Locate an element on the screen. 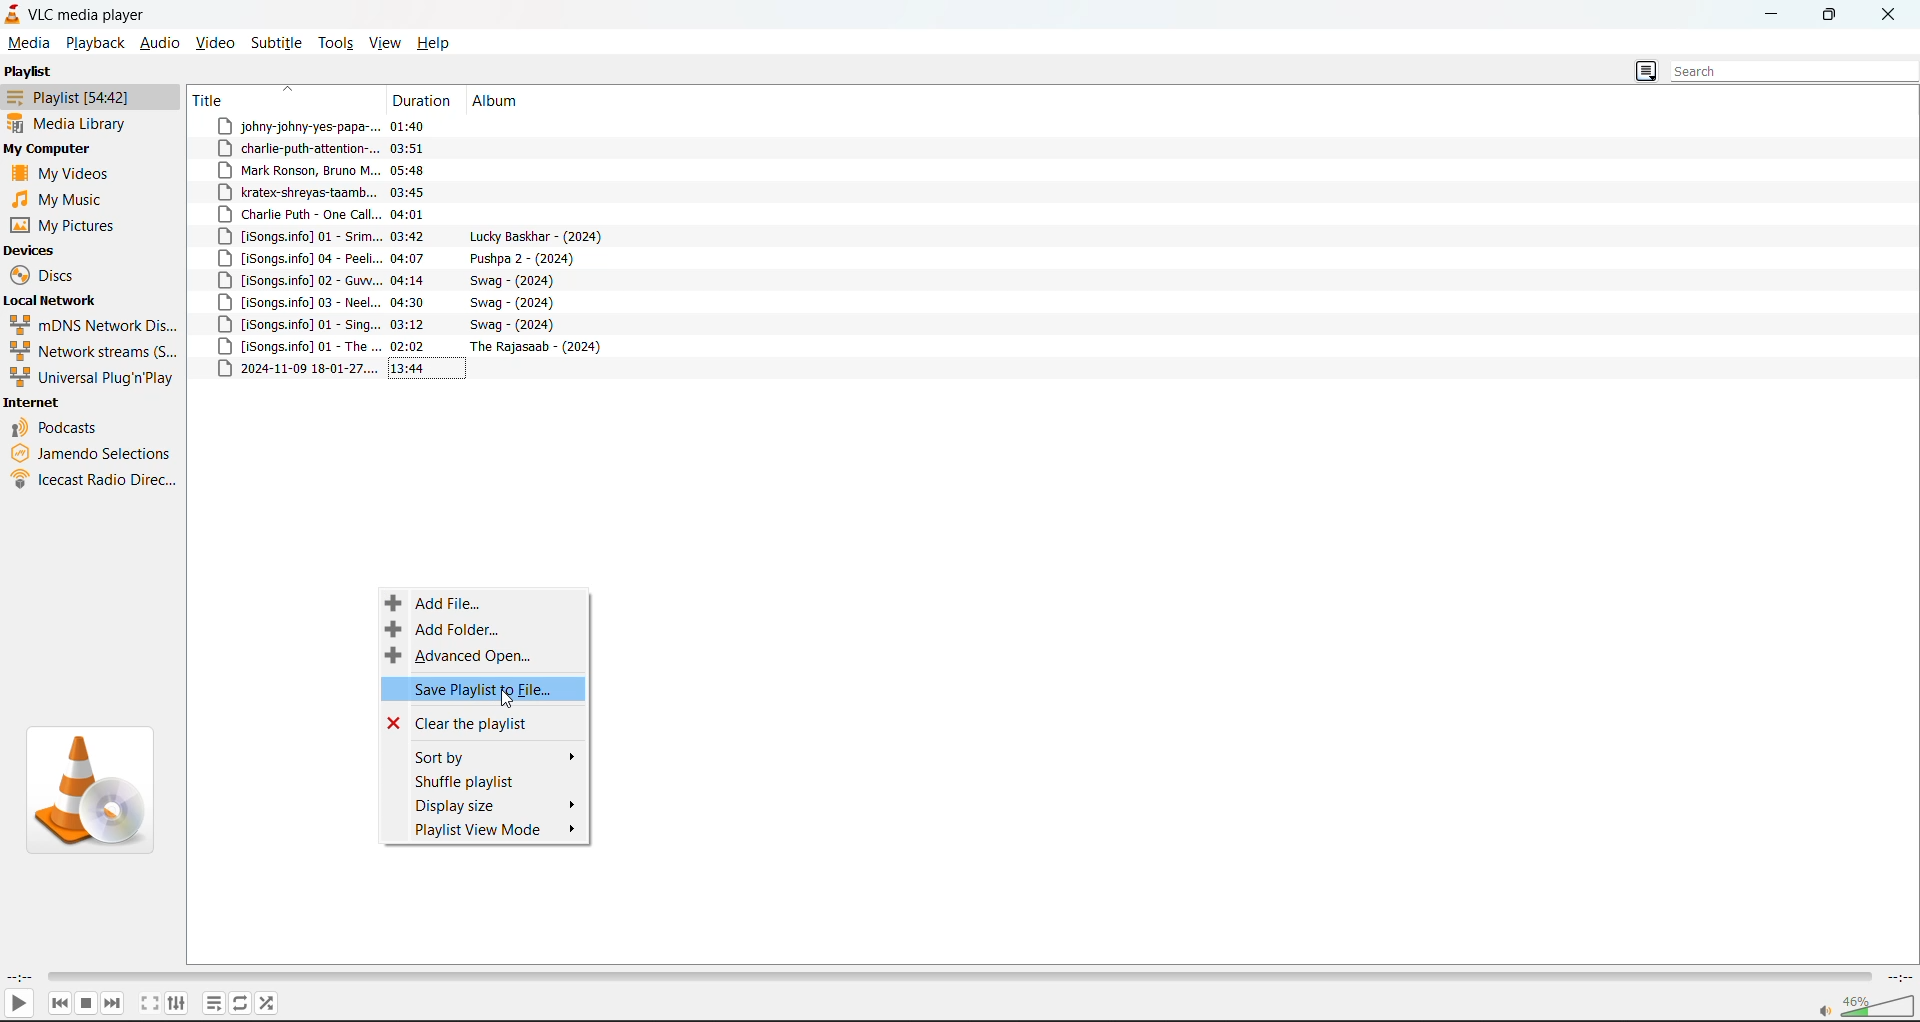 The image size is (1920, 1022). random is located at coordinates (270, 1003).